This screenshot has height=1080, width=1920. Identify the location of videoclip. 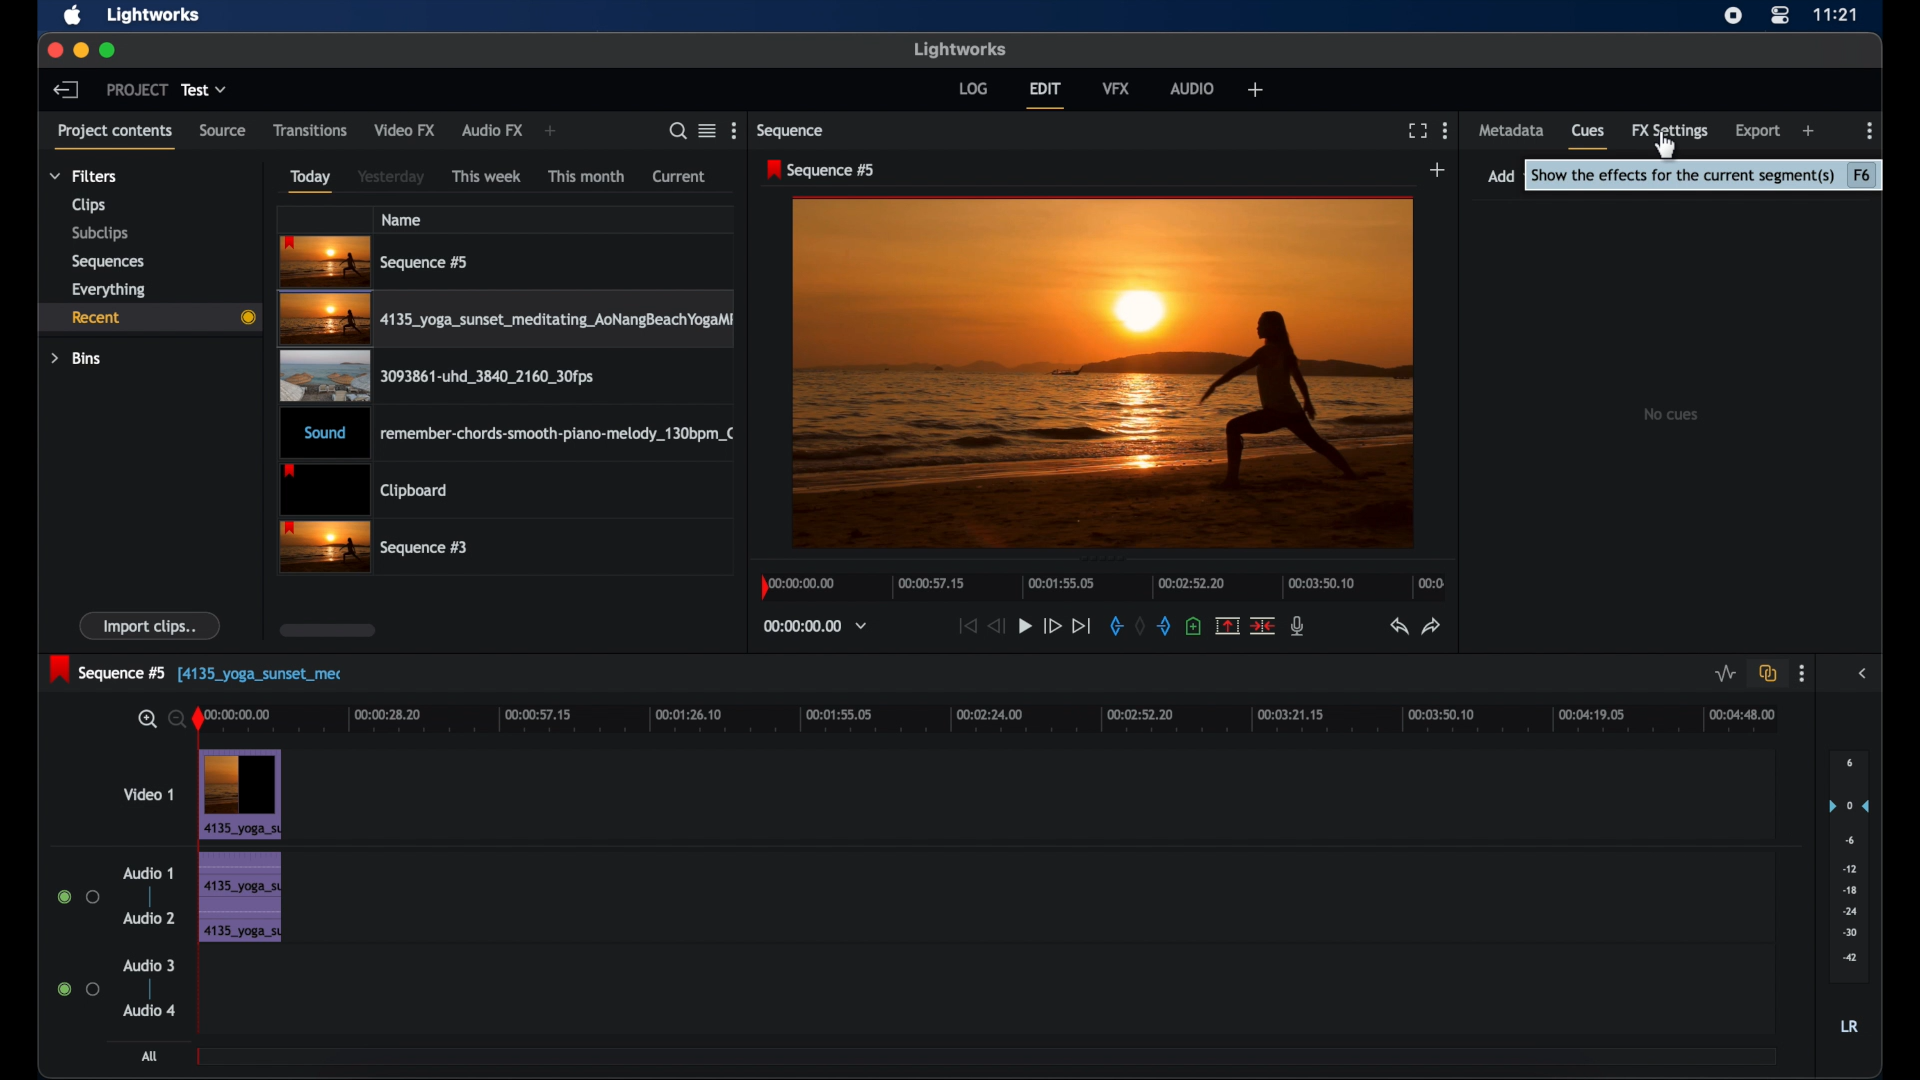
(376, 262).